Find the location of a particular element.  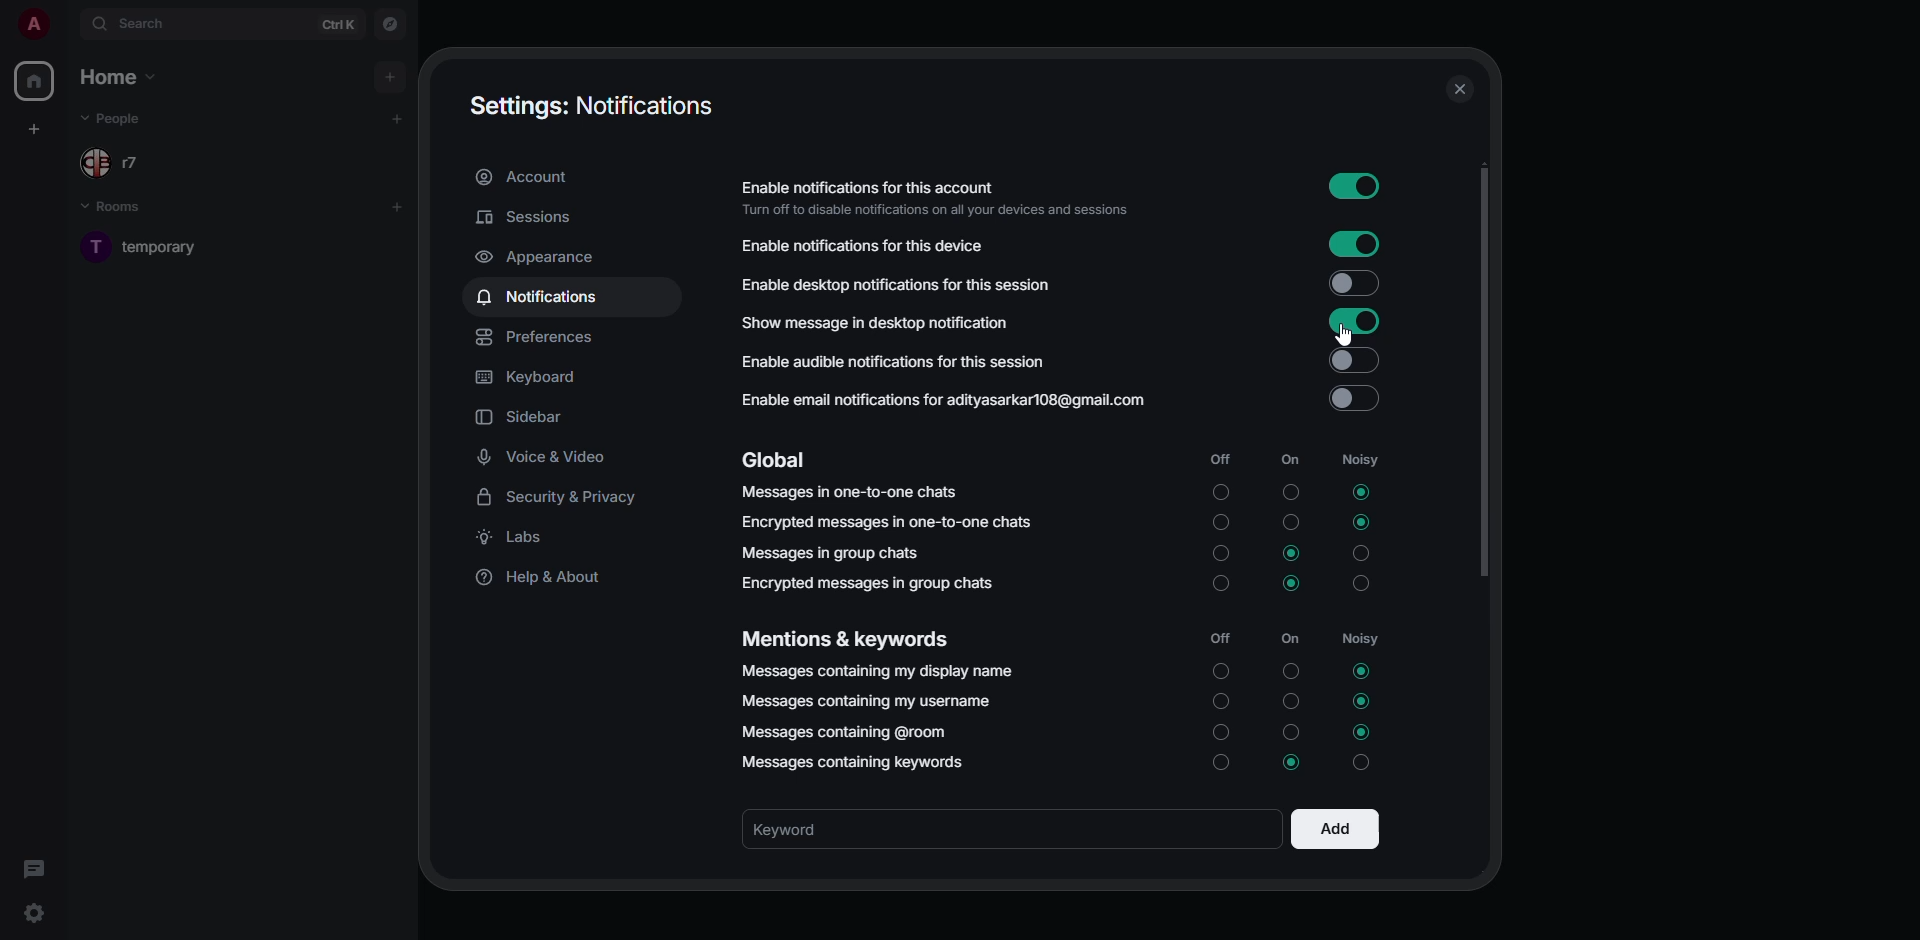

encrypted messages in group chat is located at coordinates (866, 583).